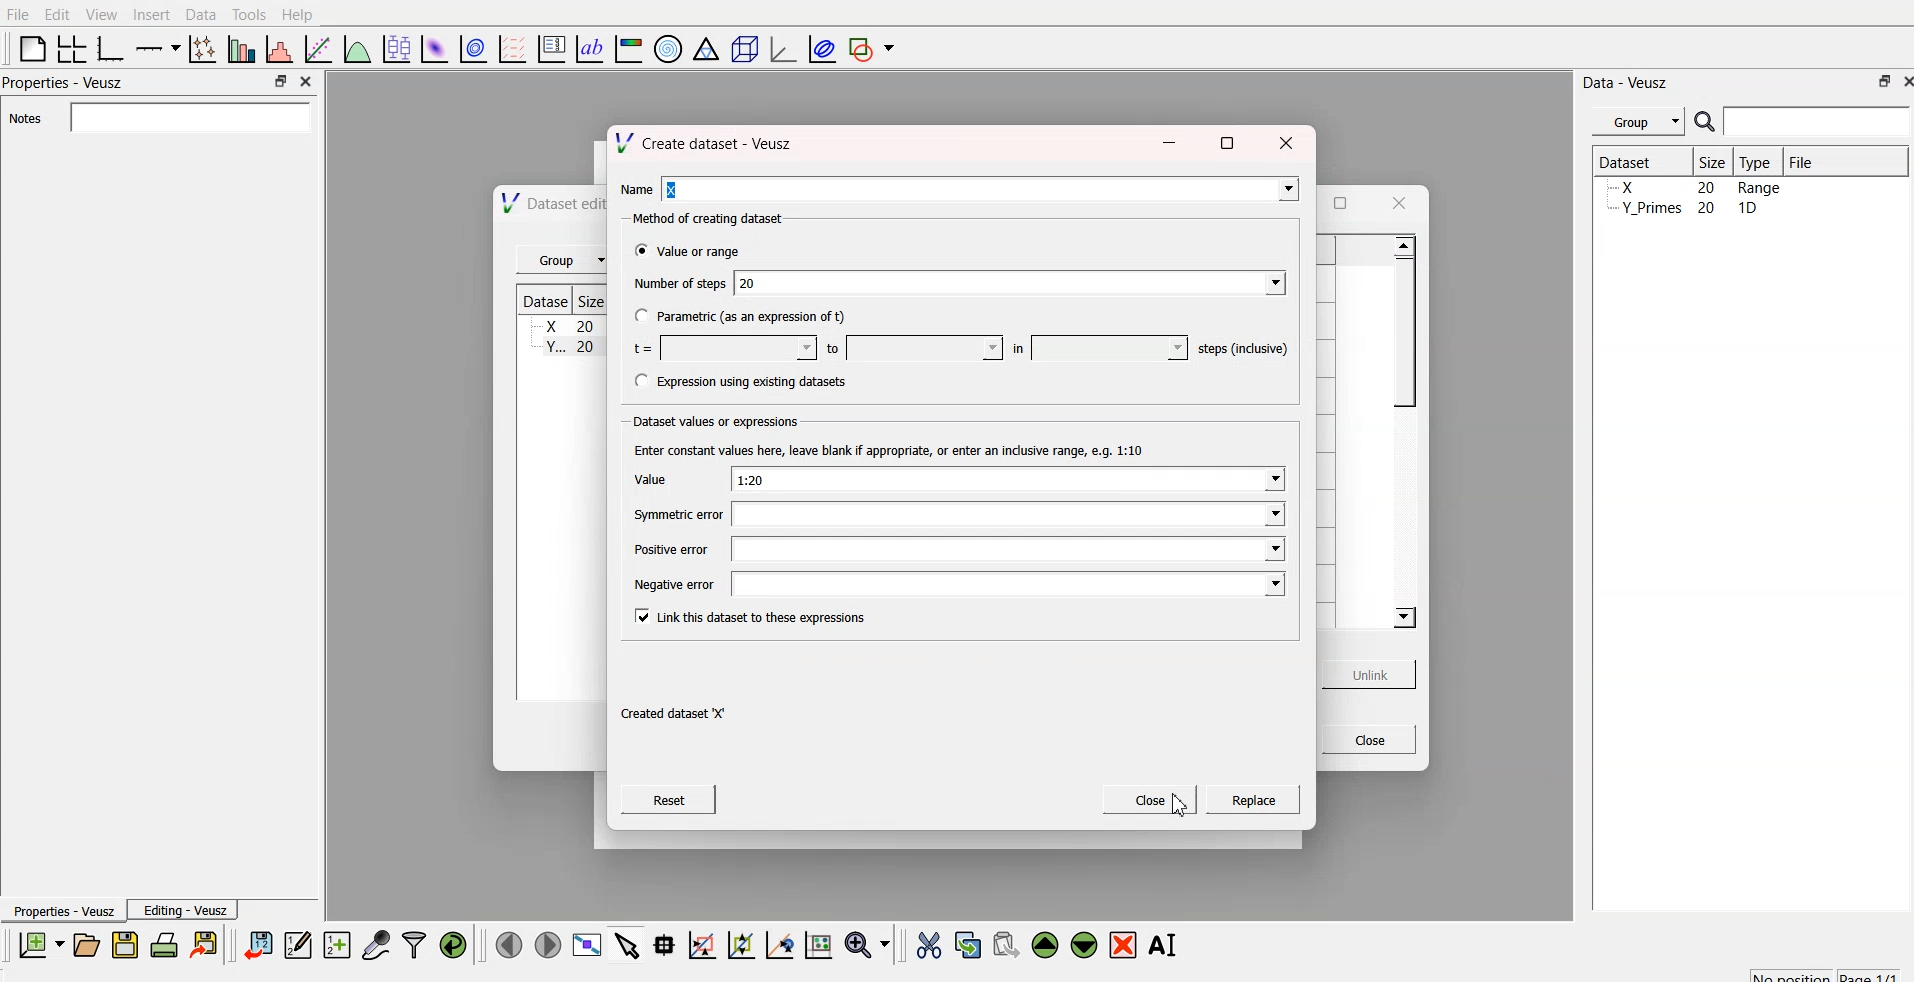 The height and width of the screenshot is (982, 1914). Describe the element at coordinates (952, 479) in the screenshot. I see `Value 1:20` at that location.